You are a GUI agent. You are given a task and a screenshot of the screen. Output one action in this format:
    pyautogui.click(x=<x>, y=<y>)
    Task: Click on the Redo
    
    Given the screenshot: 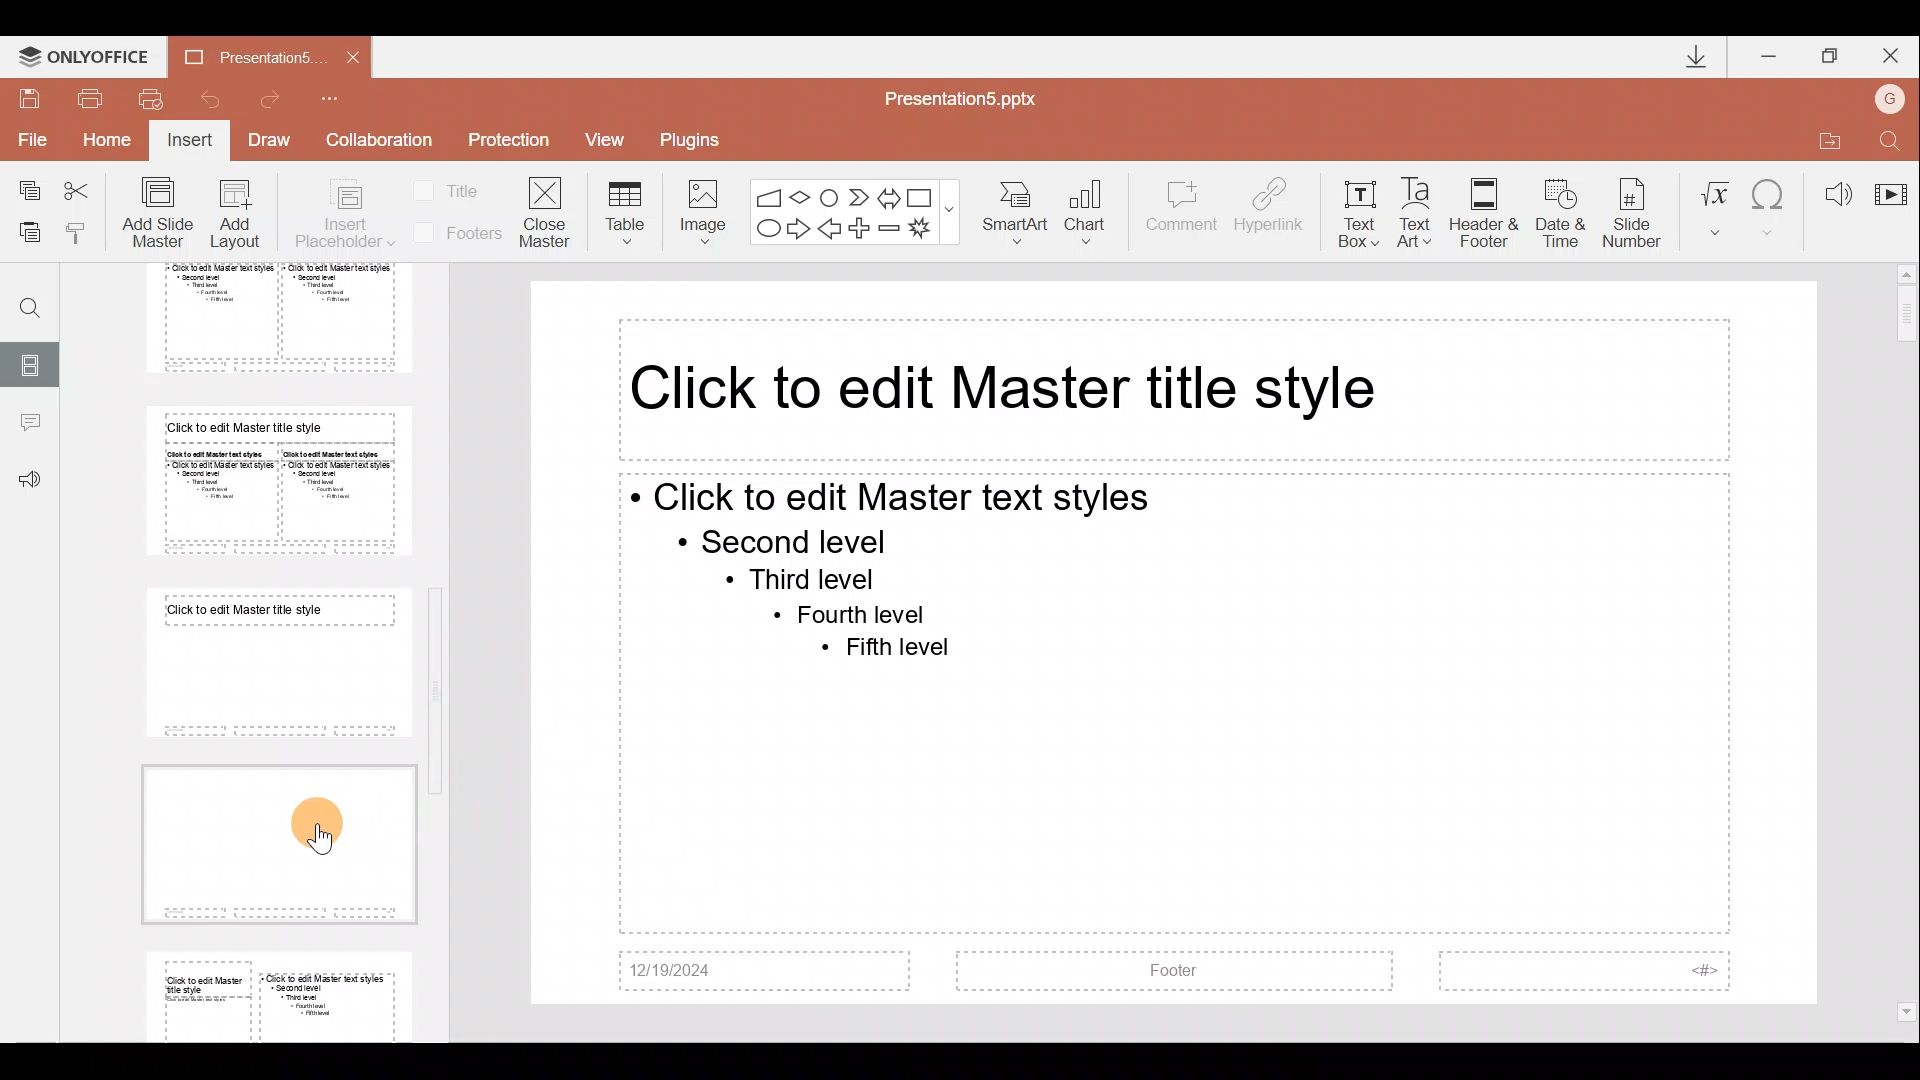 What is the action you would take?
    pyautogui.click(x=278, y=99)
    